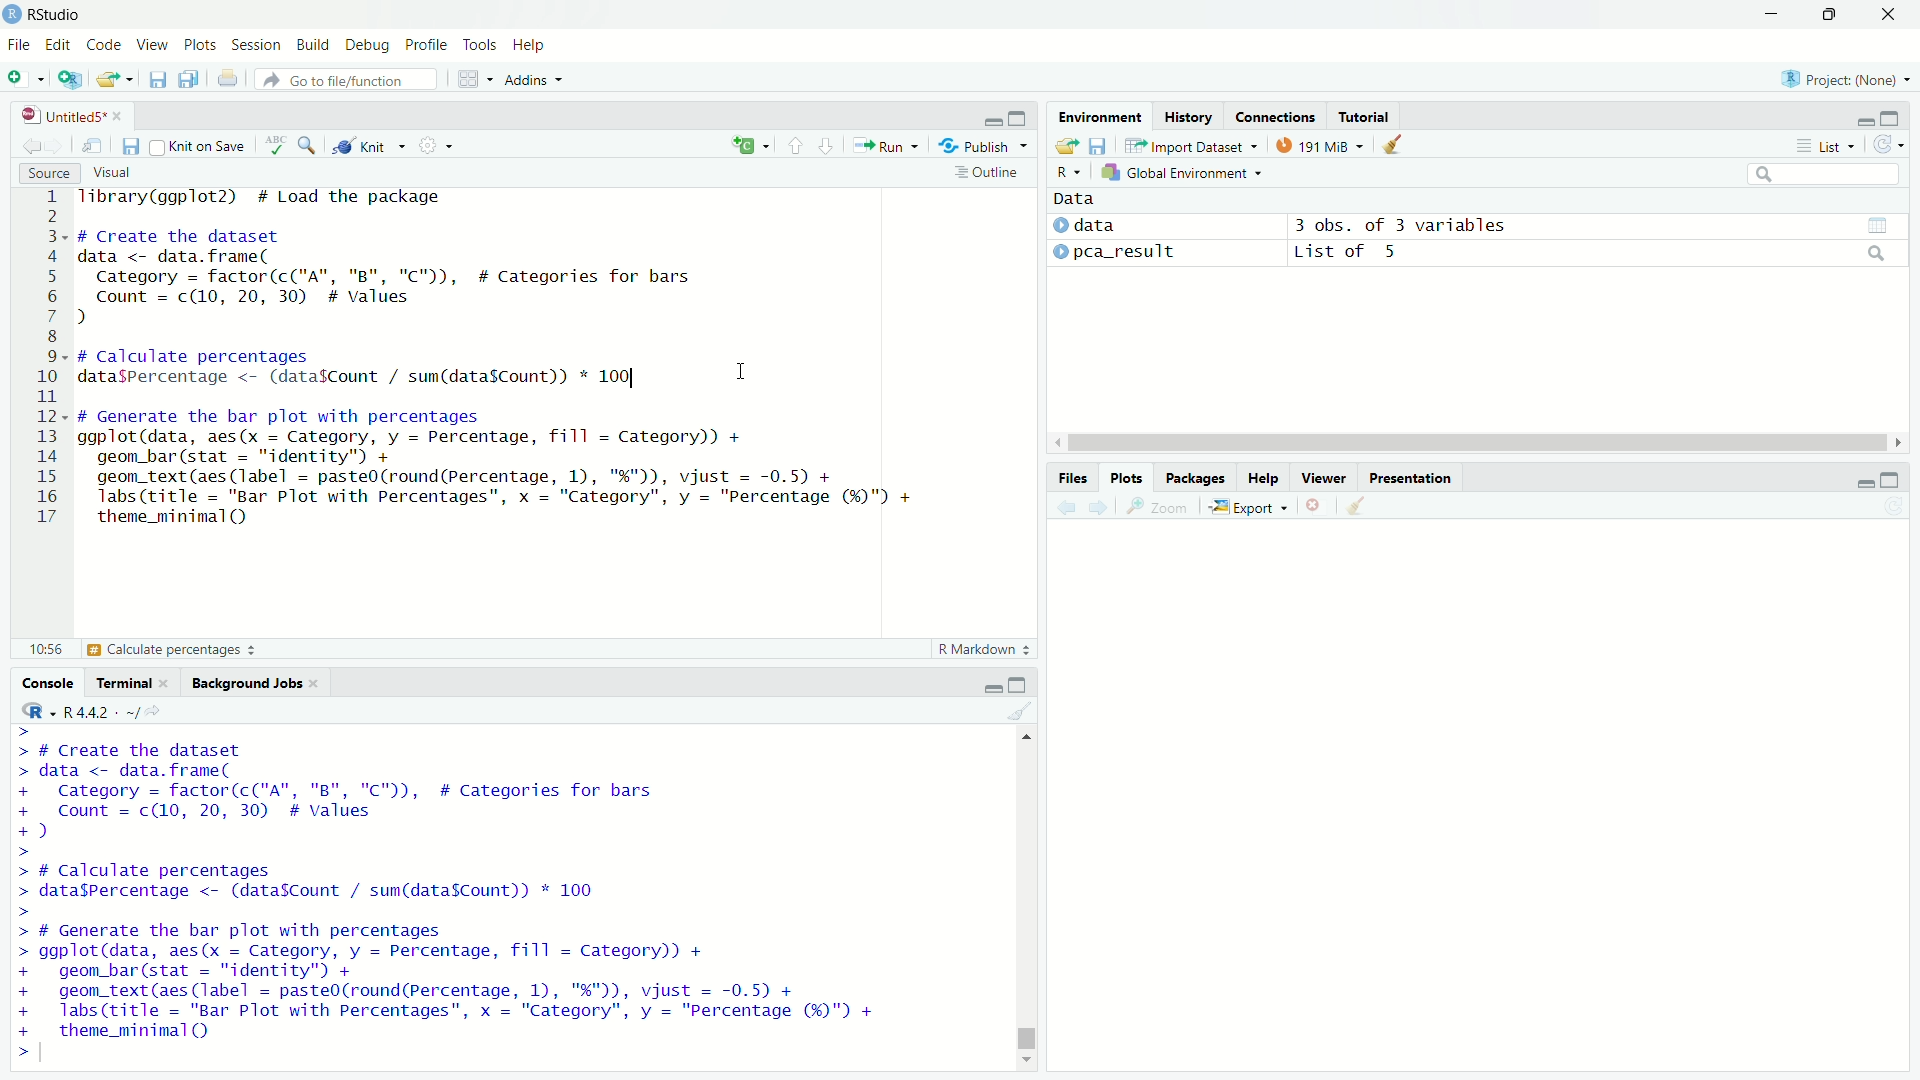 The width and height of the screenshot is (1920, 1080). What do you see at coordinates (13, 14) in the screenshot?
I see `logo` at bounding box center [13, 14].